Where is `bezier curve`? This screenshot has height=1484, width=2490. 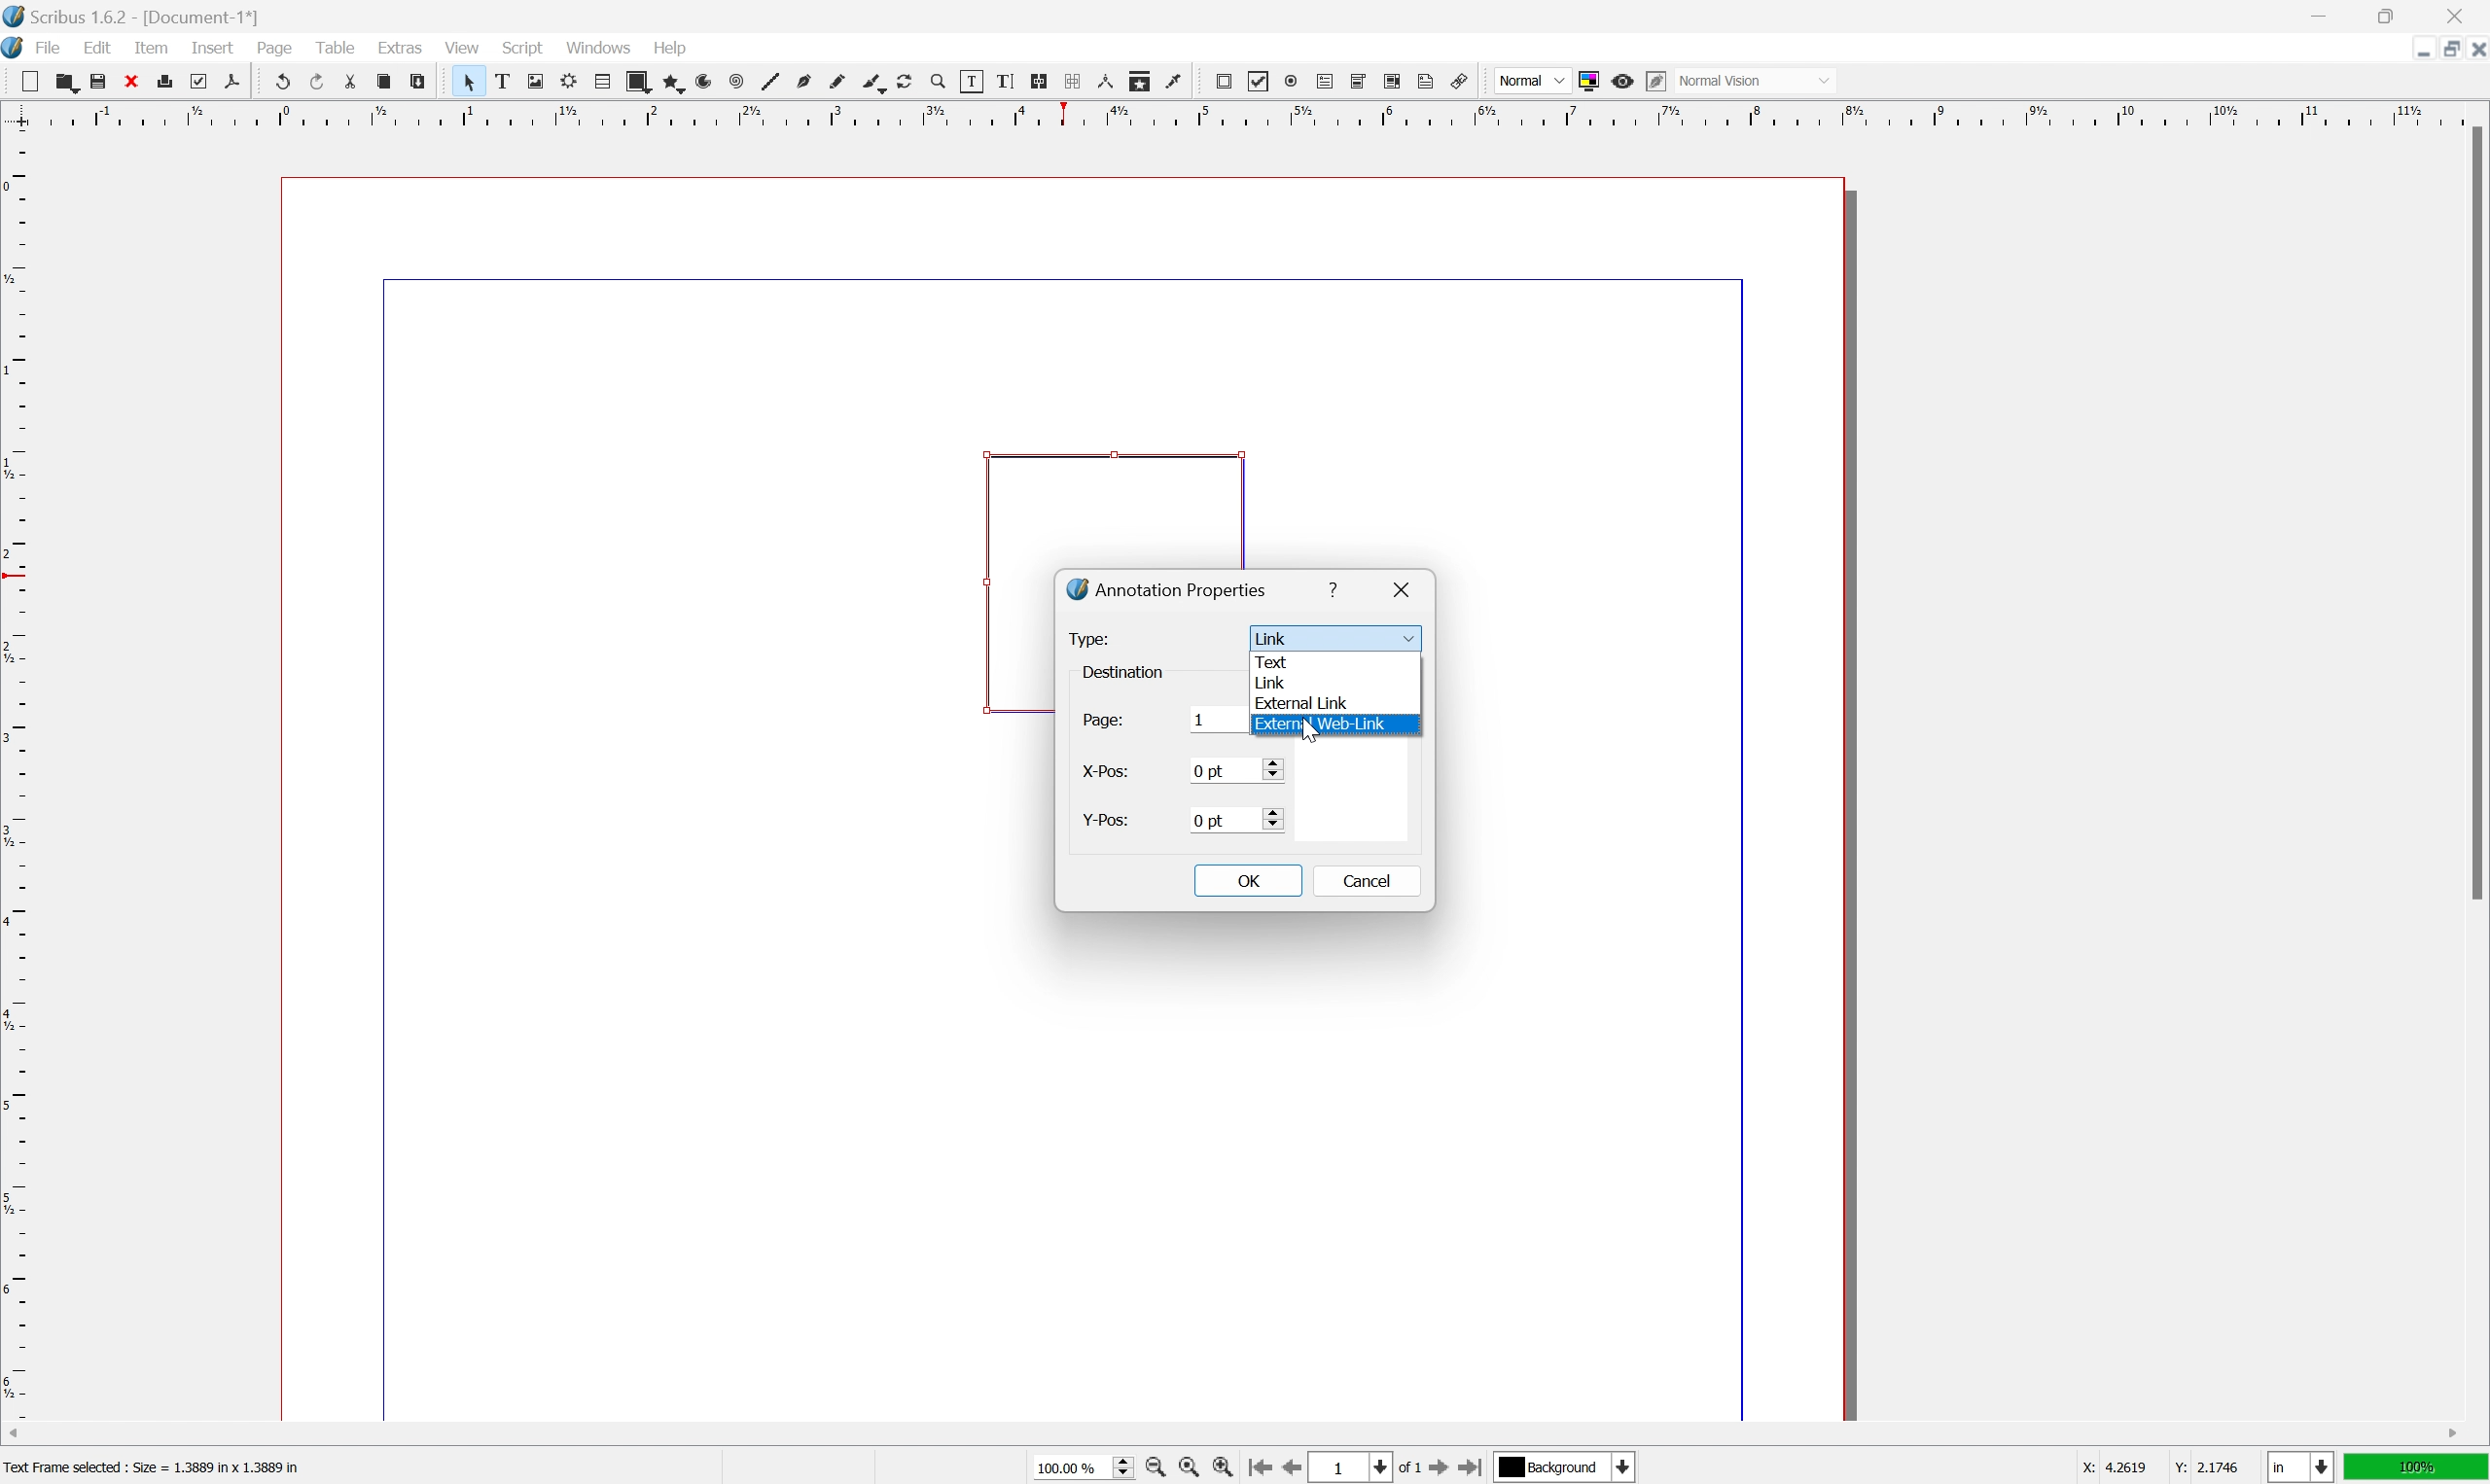 bezier curve is located at coordinates (804, 82).